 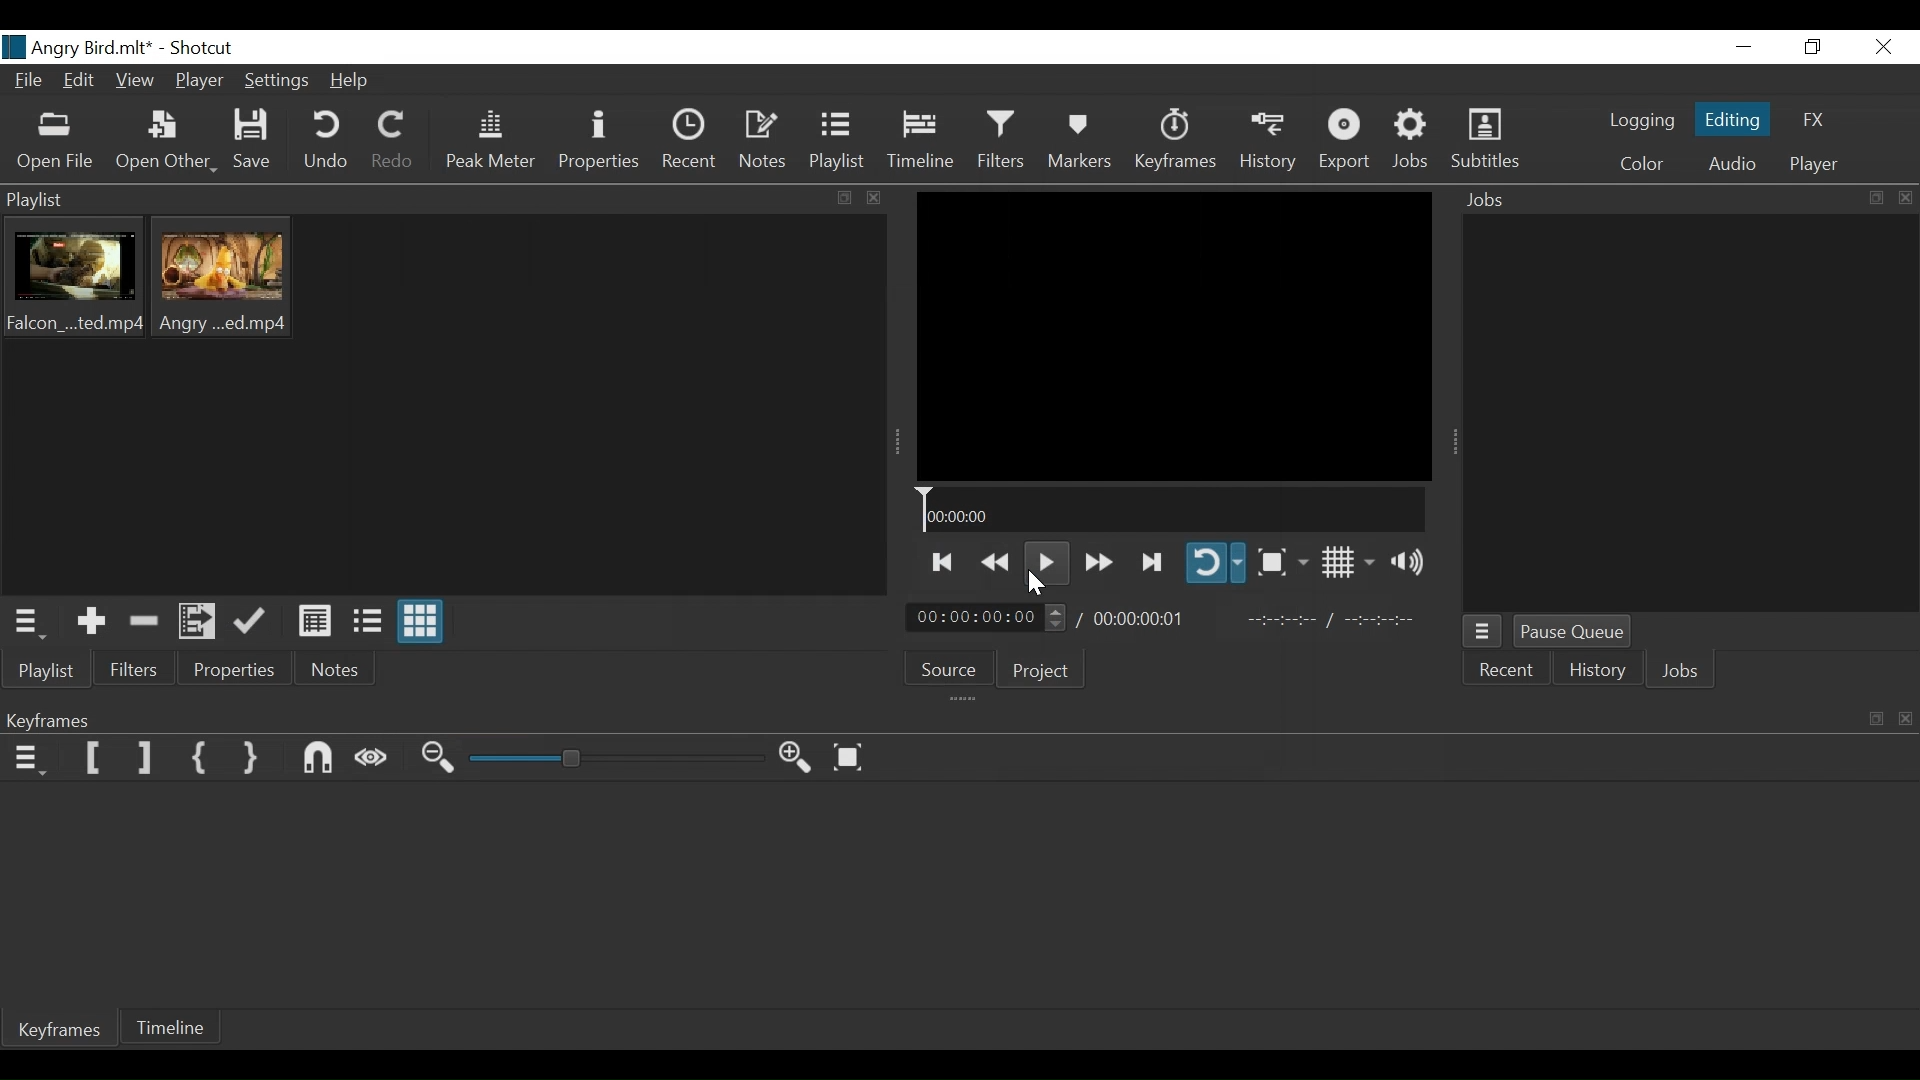 What do you see at coordinates (1004, 141) in the screenshot?
I see `Filters` at bounding box center [1004, 141].